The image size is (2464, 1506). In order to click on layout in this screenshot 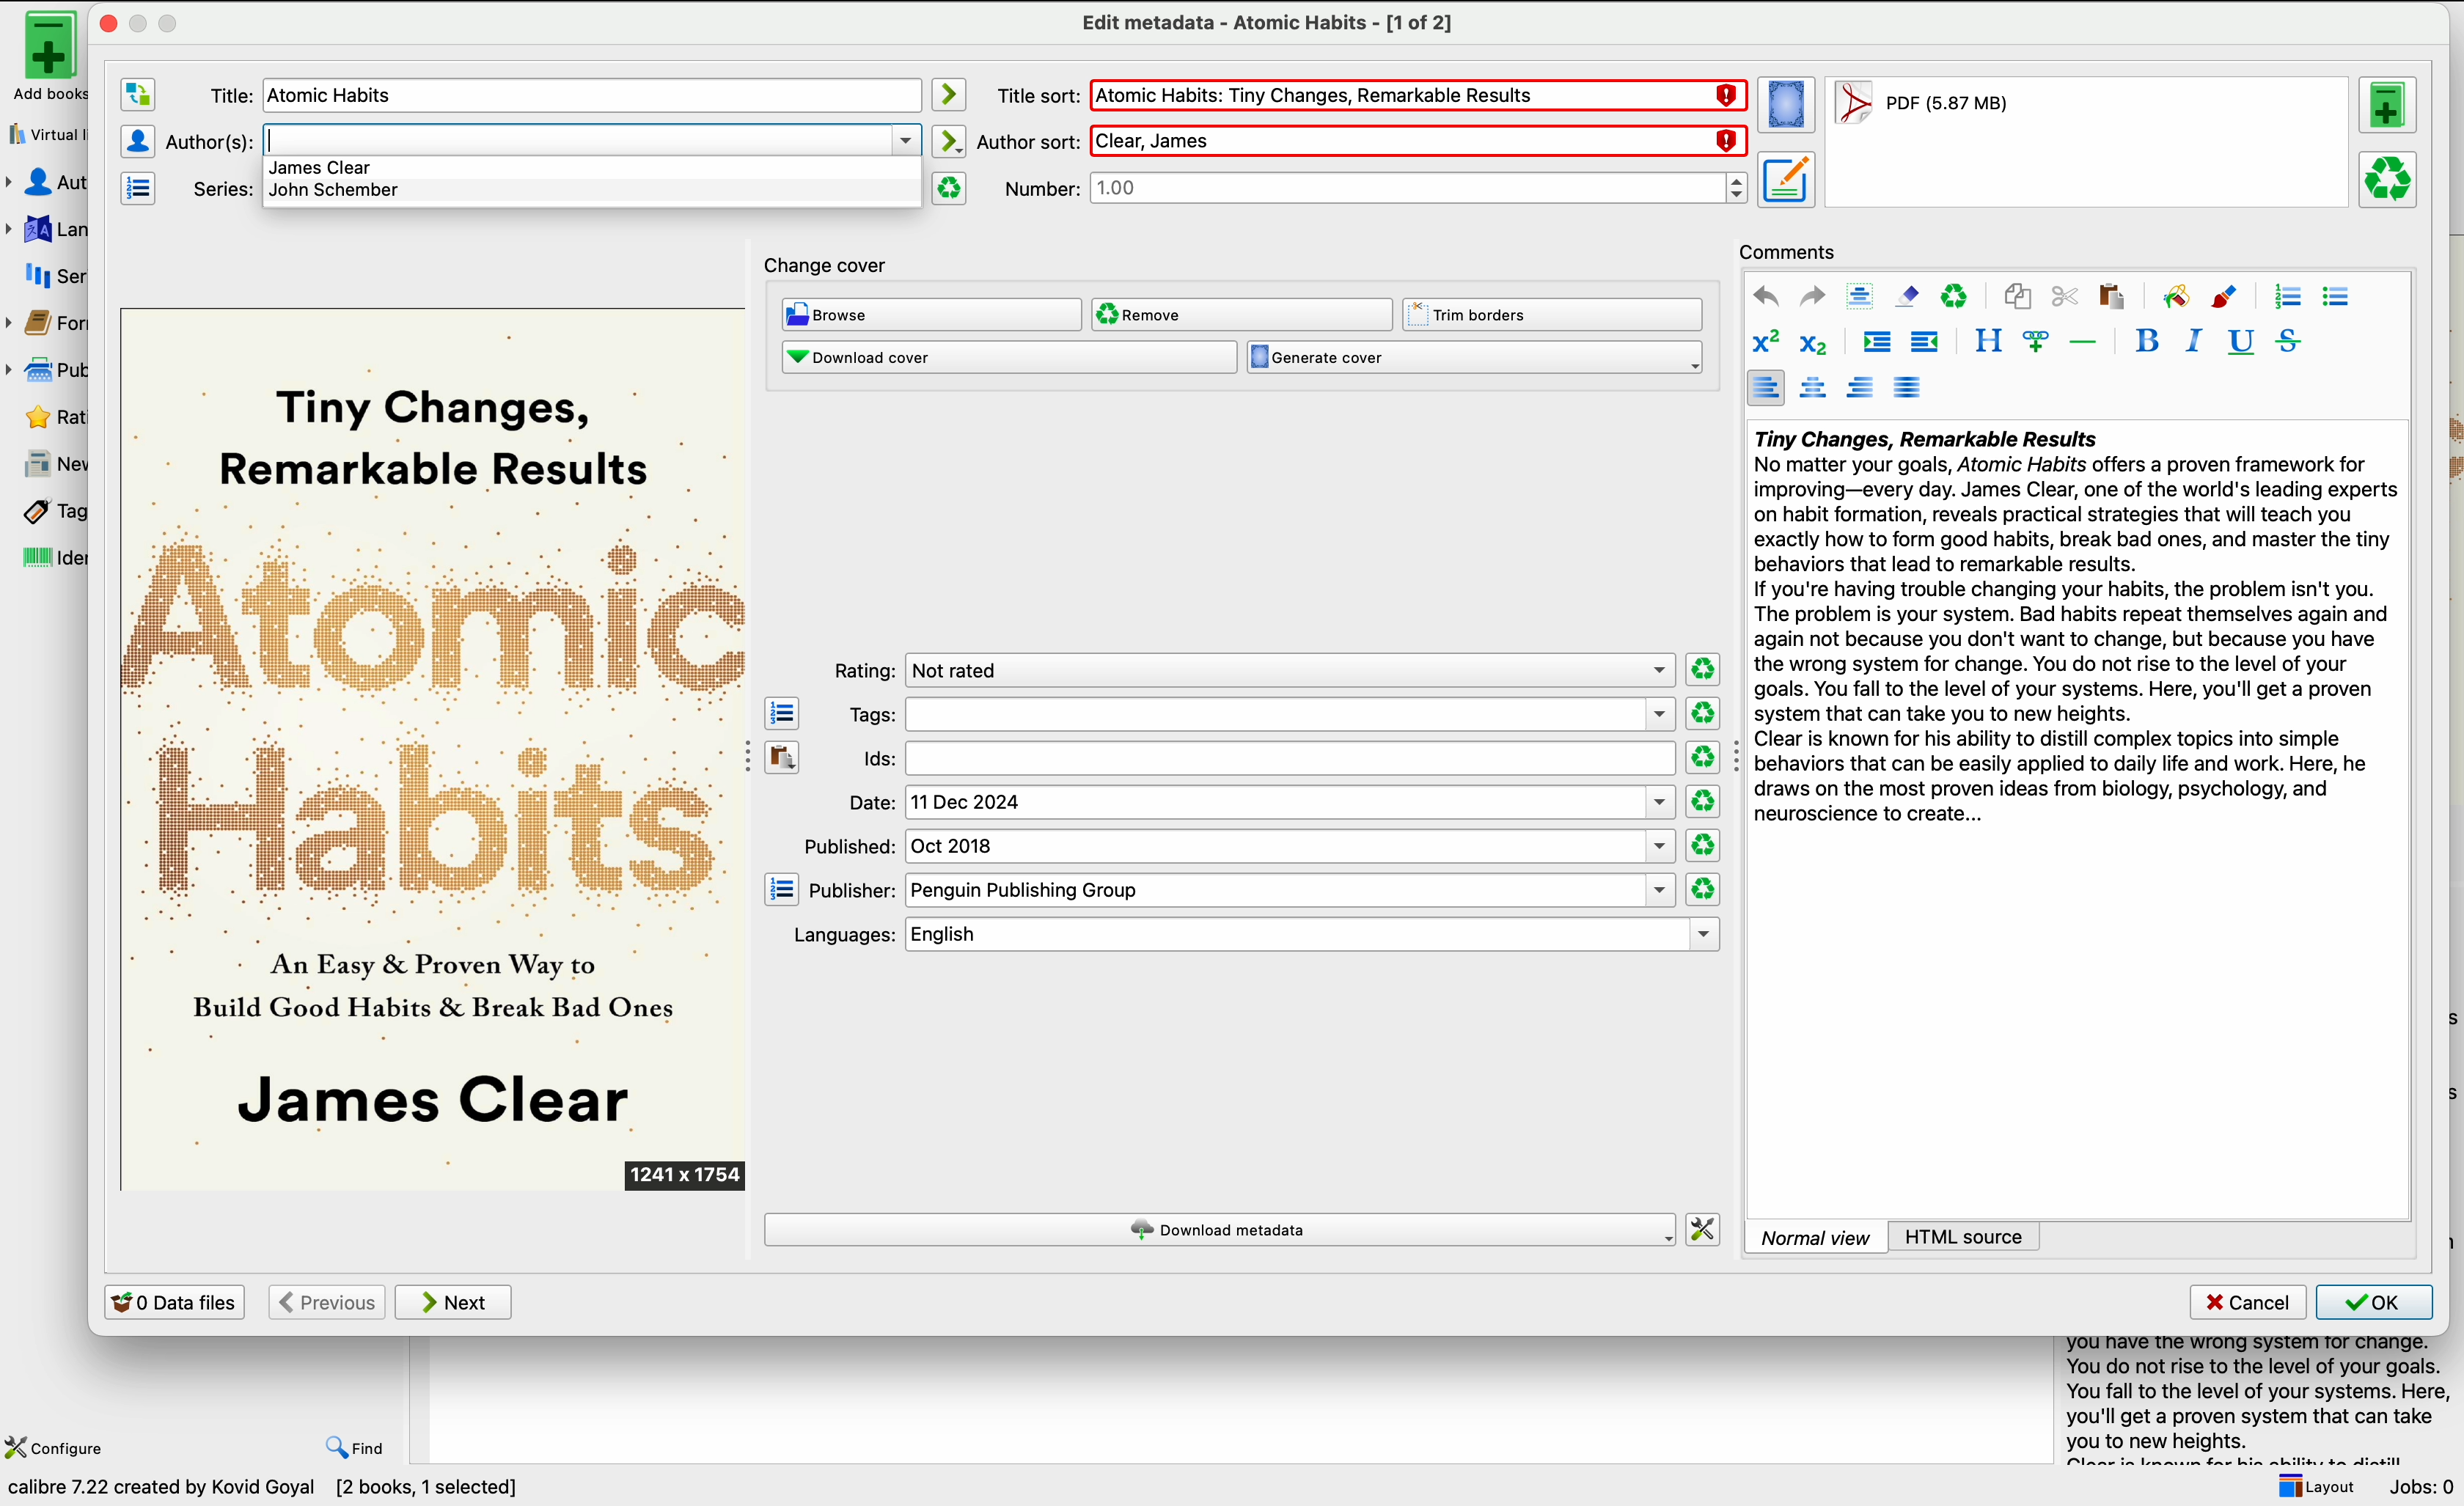, I will do `click(2314, 1486)`.